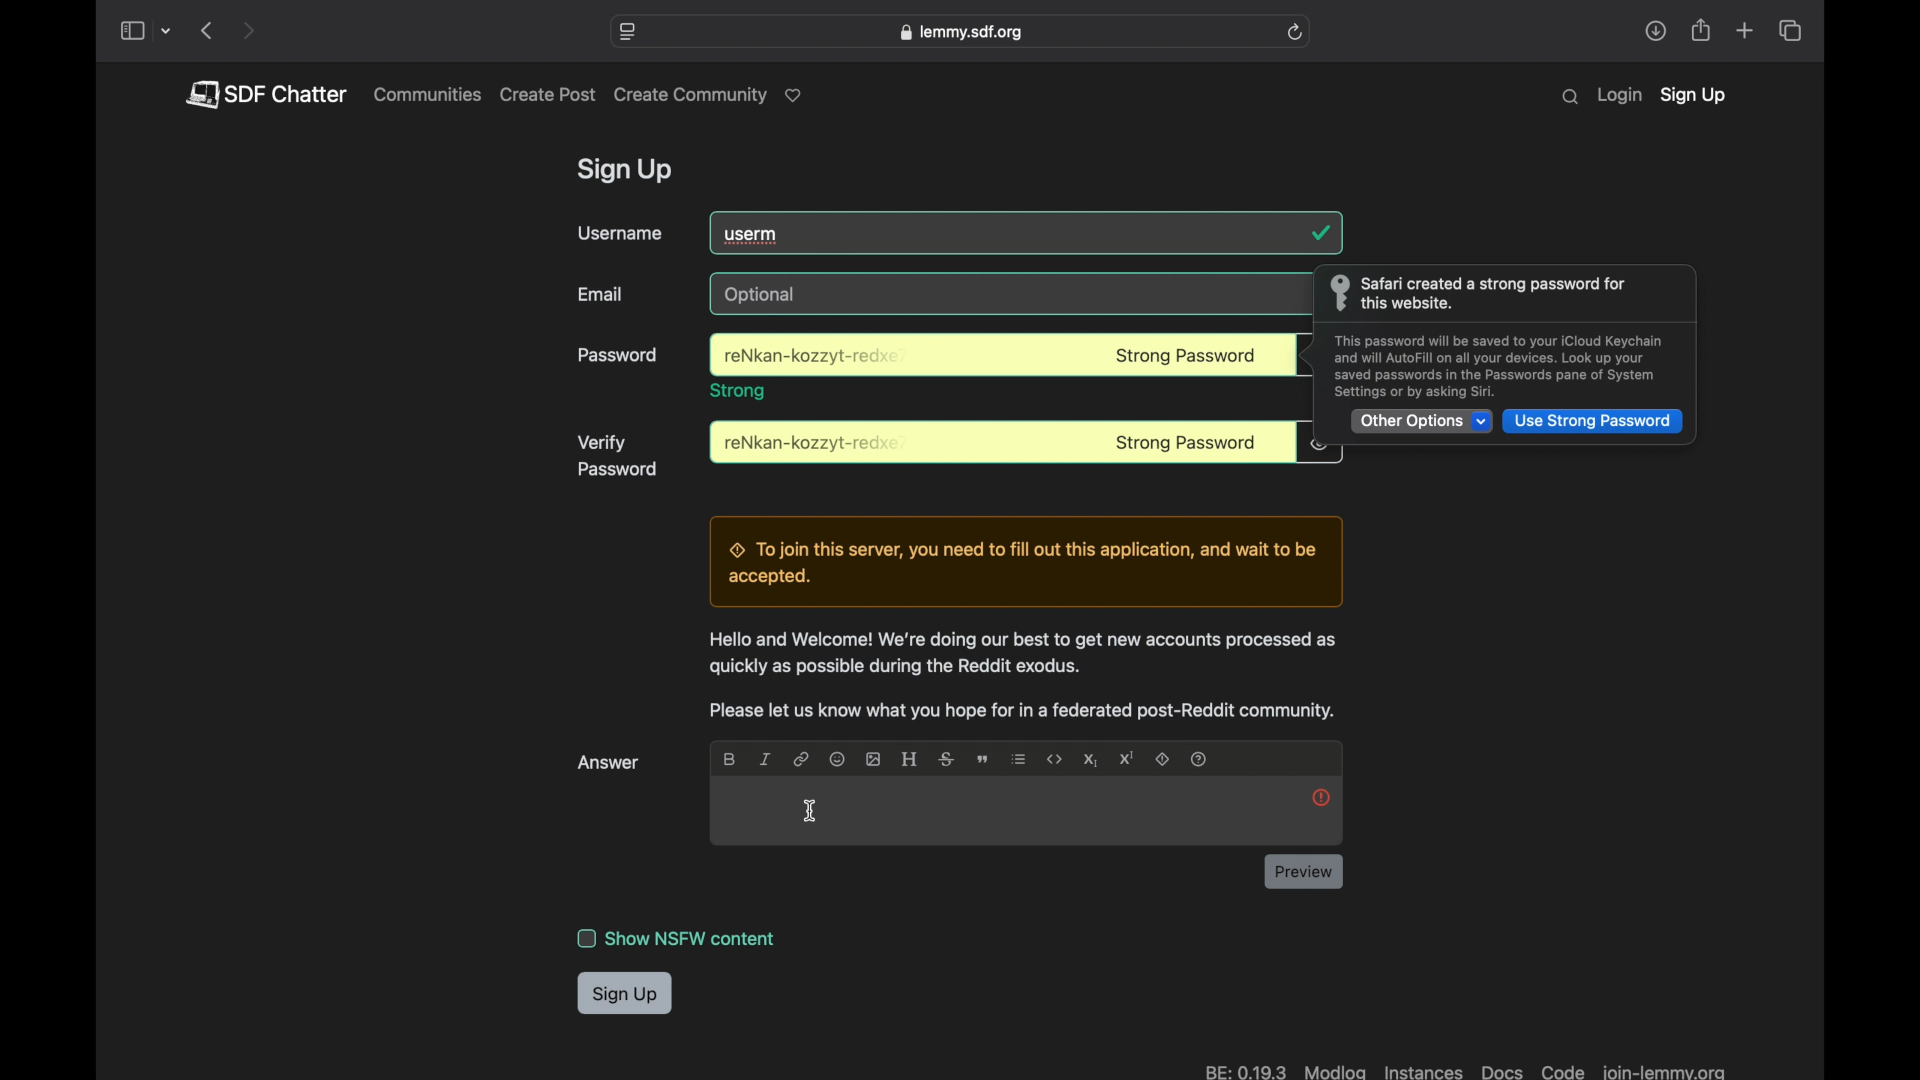 The height and width of the screenshot is (1080, 1920). I want to click on emoji, so click(836, 758).